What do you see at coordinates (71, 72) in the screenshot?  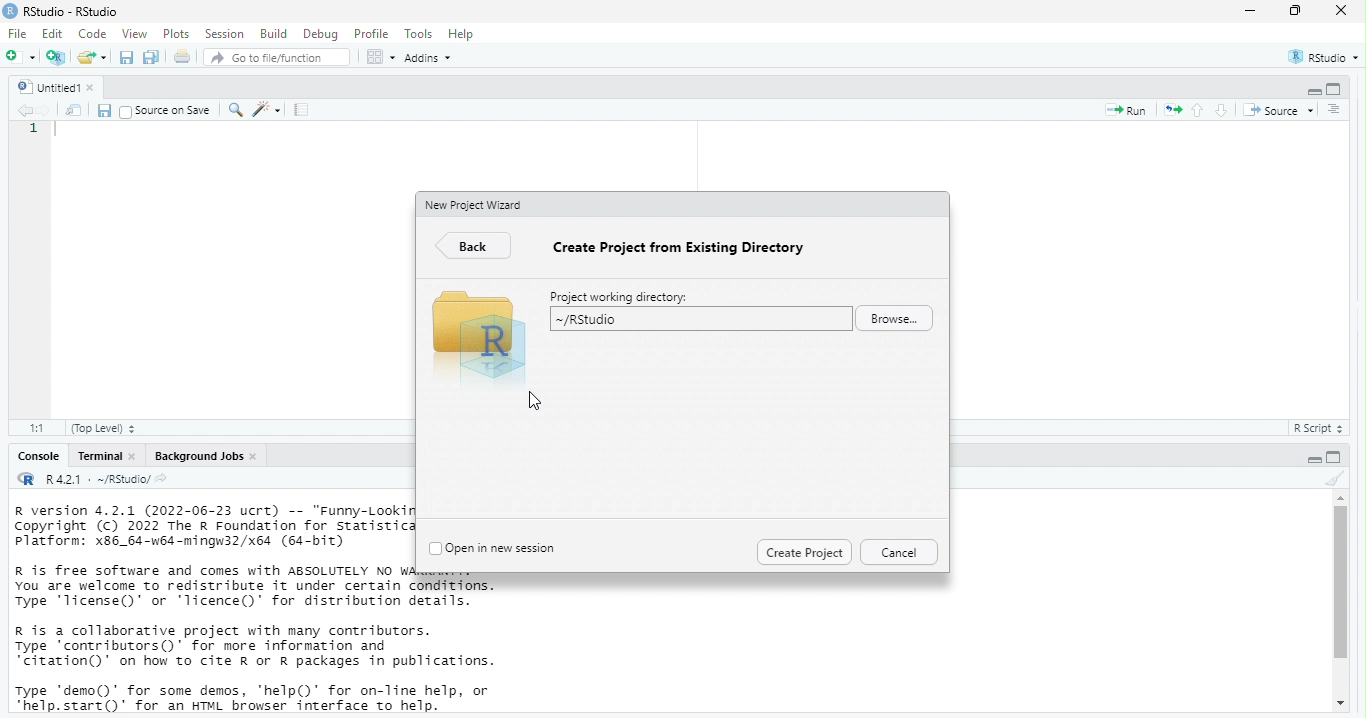 I see `cursor` at bounding box center [71, 72].